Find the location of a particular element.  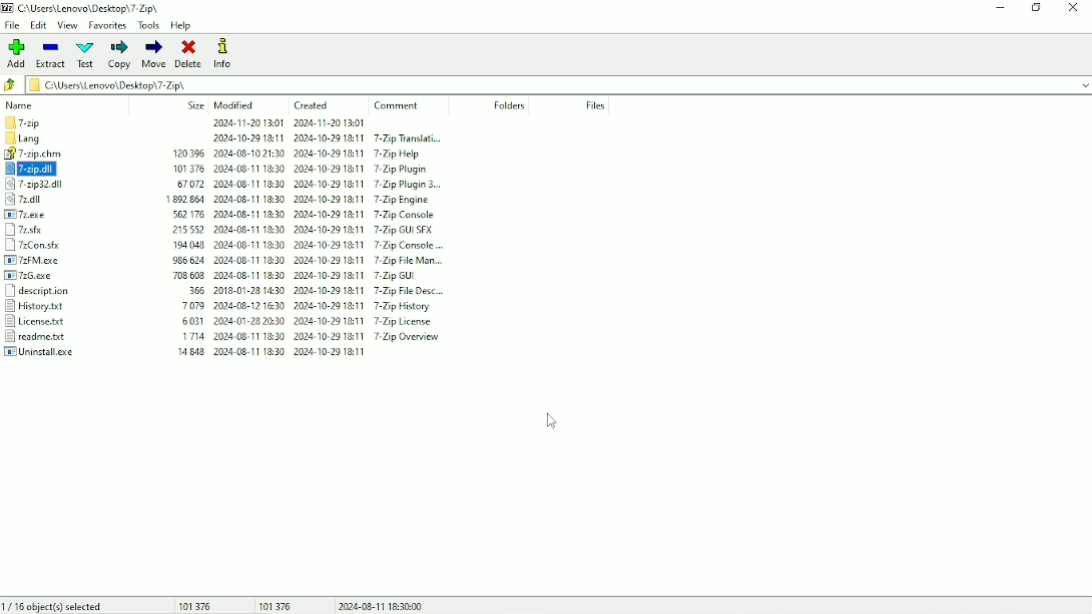

562176 2004-08-11 1230 2004-10-29 1211 7-Zip Console is located at coordinates (312, 215).